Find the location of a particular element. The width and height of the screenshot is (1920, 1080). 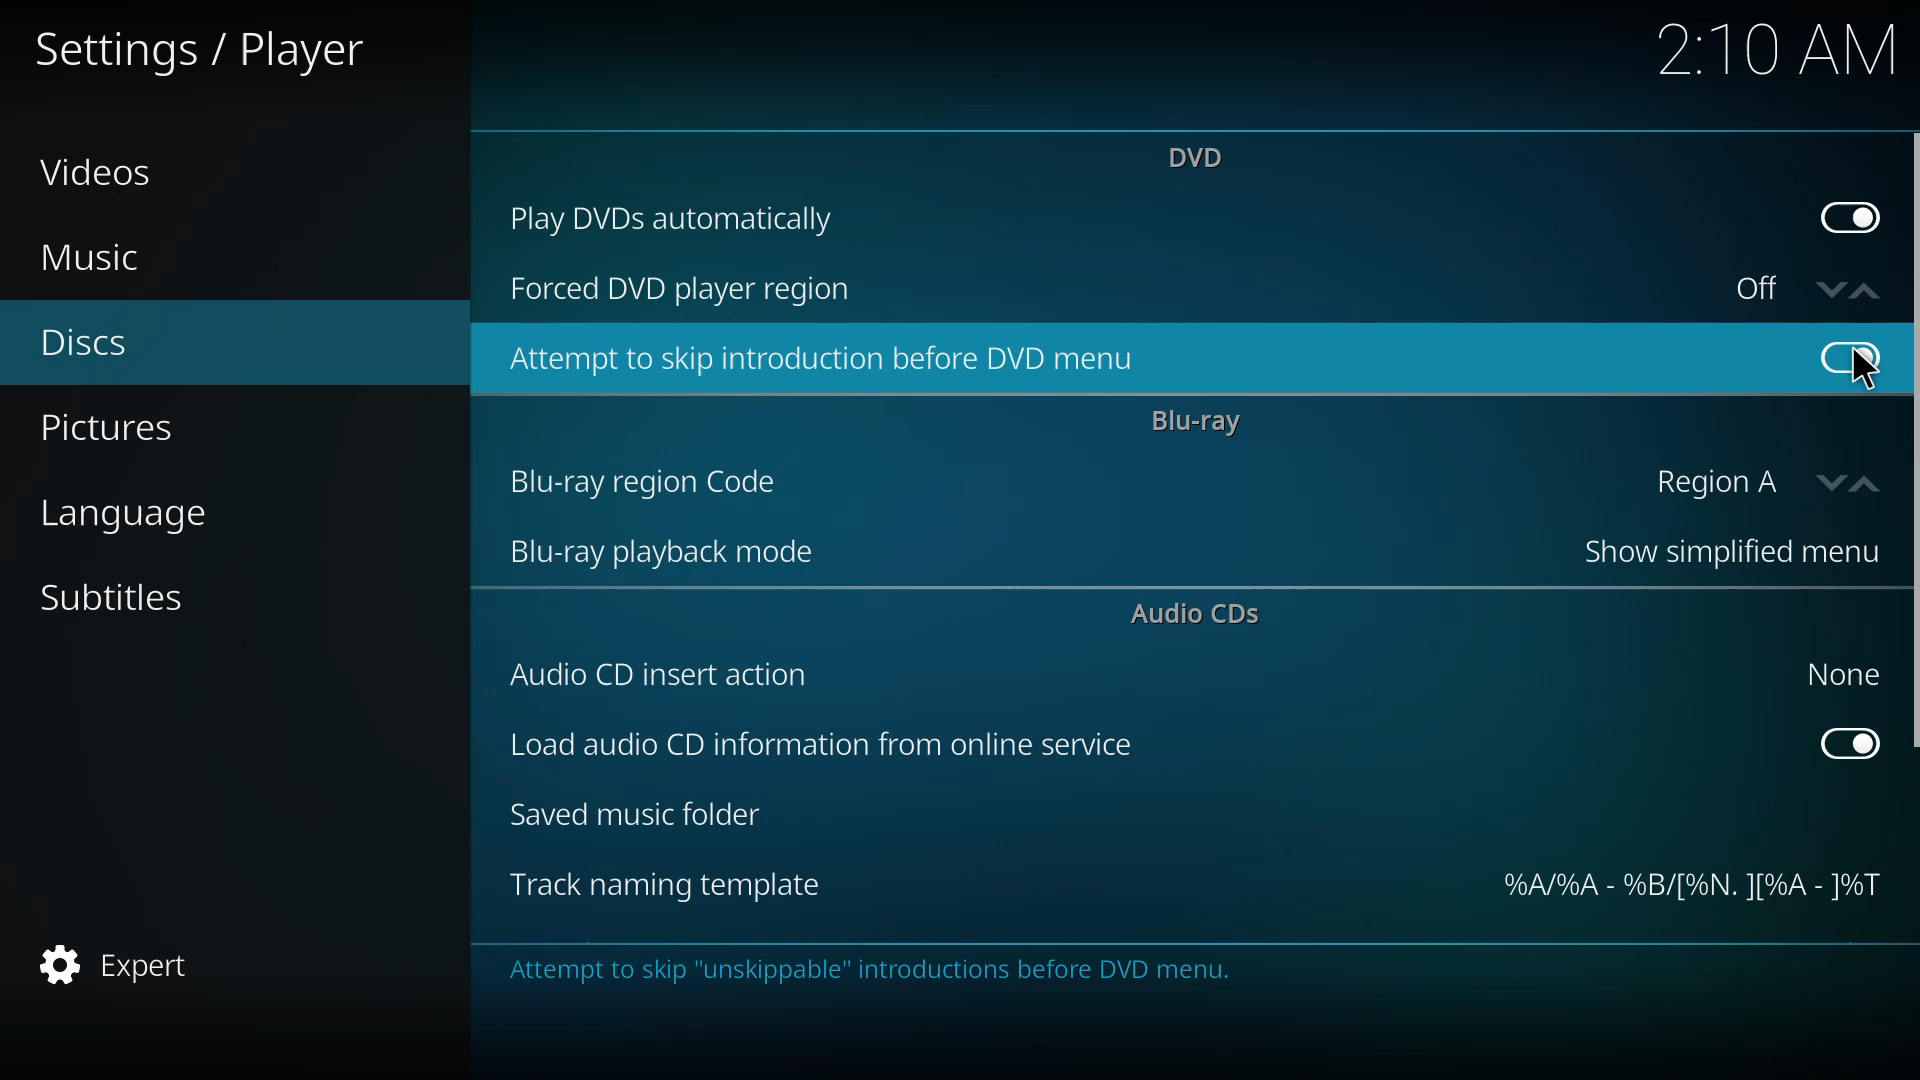

dvd is located at coordinates (1200, 158).